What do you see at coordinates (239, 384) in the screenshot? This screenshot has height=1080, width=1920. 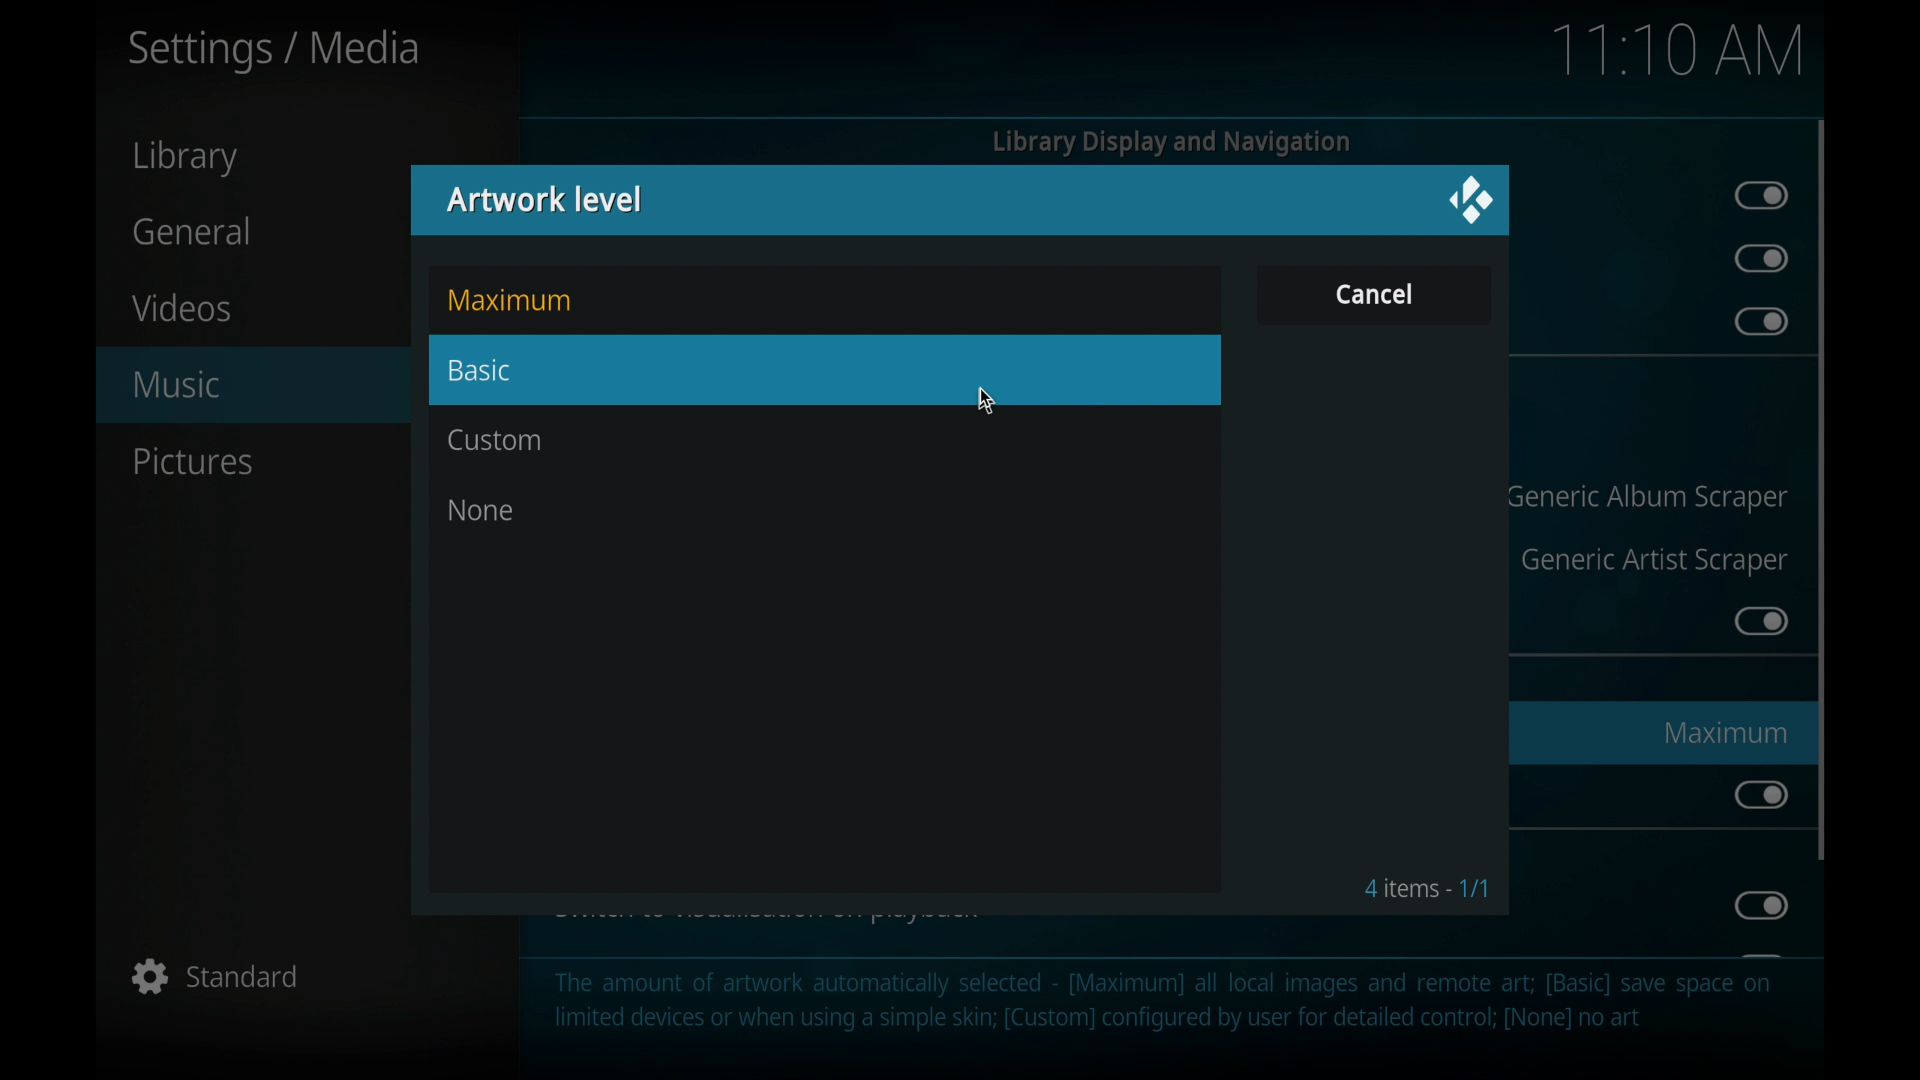 I see `music` at bounding box center [239, 384].